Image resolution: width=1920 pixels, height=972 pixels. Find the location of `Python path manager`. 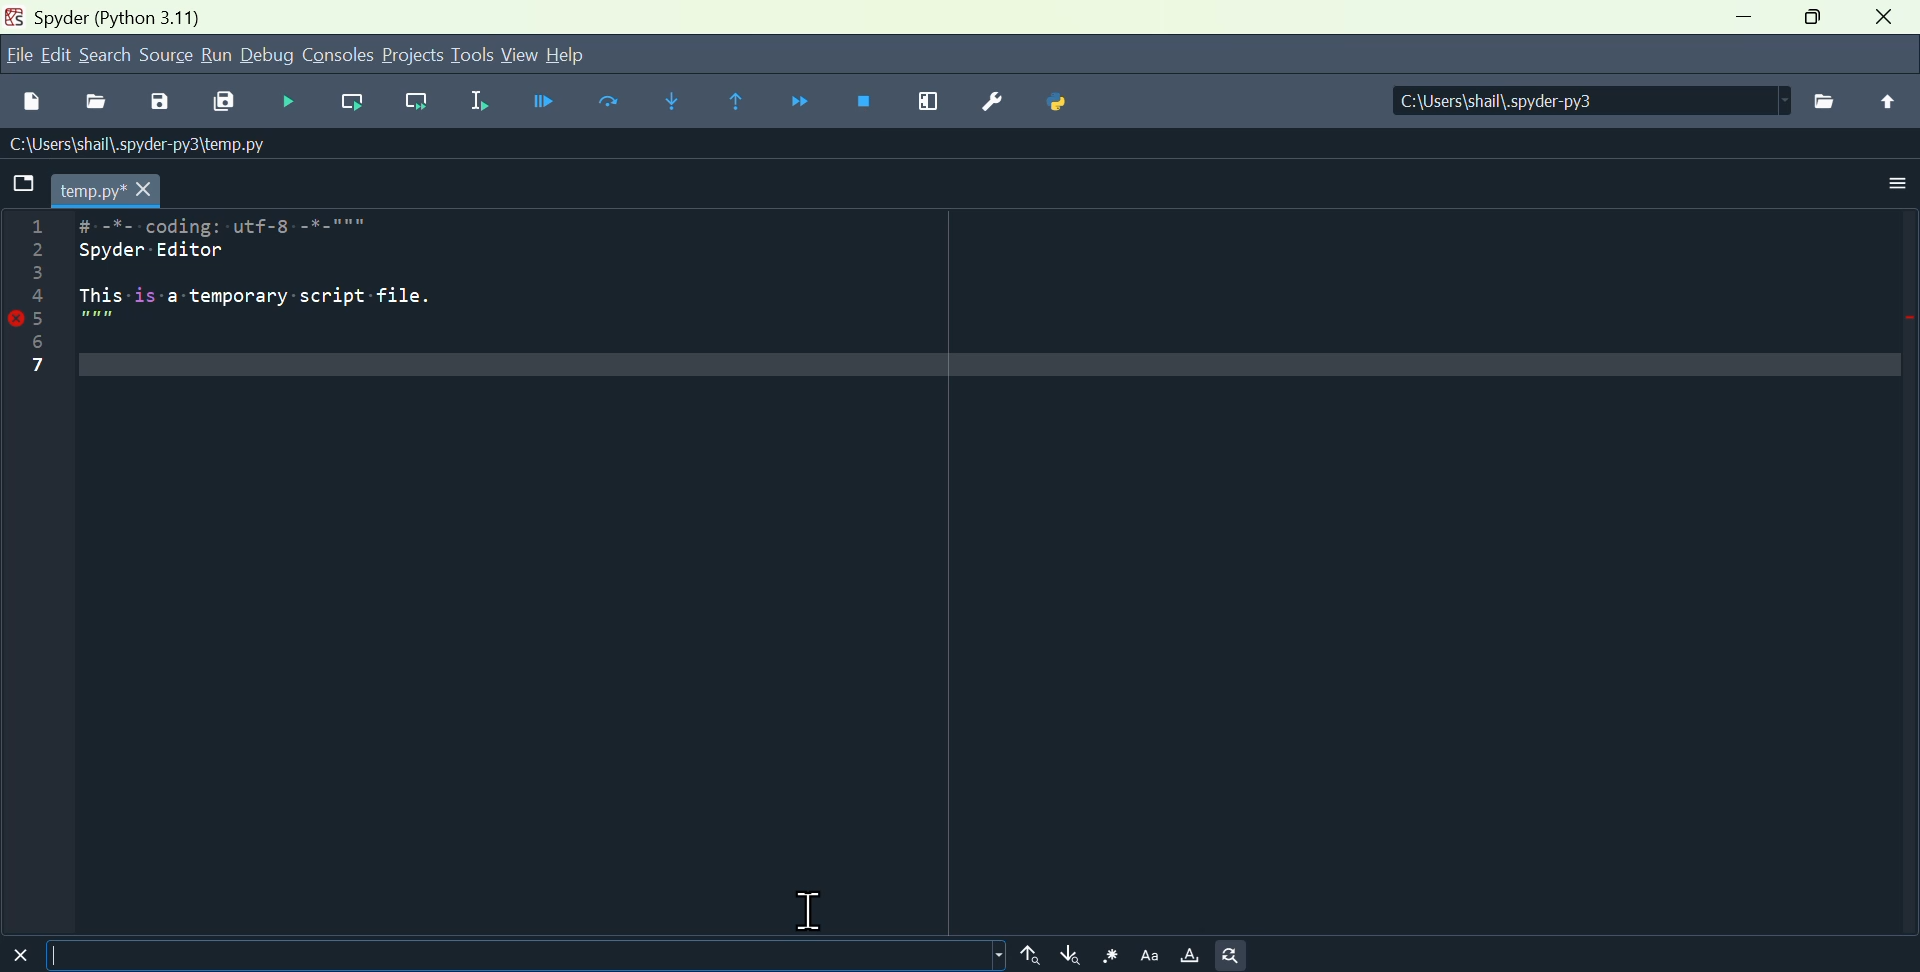

Python path manager is located at coordinates (1056, 103).